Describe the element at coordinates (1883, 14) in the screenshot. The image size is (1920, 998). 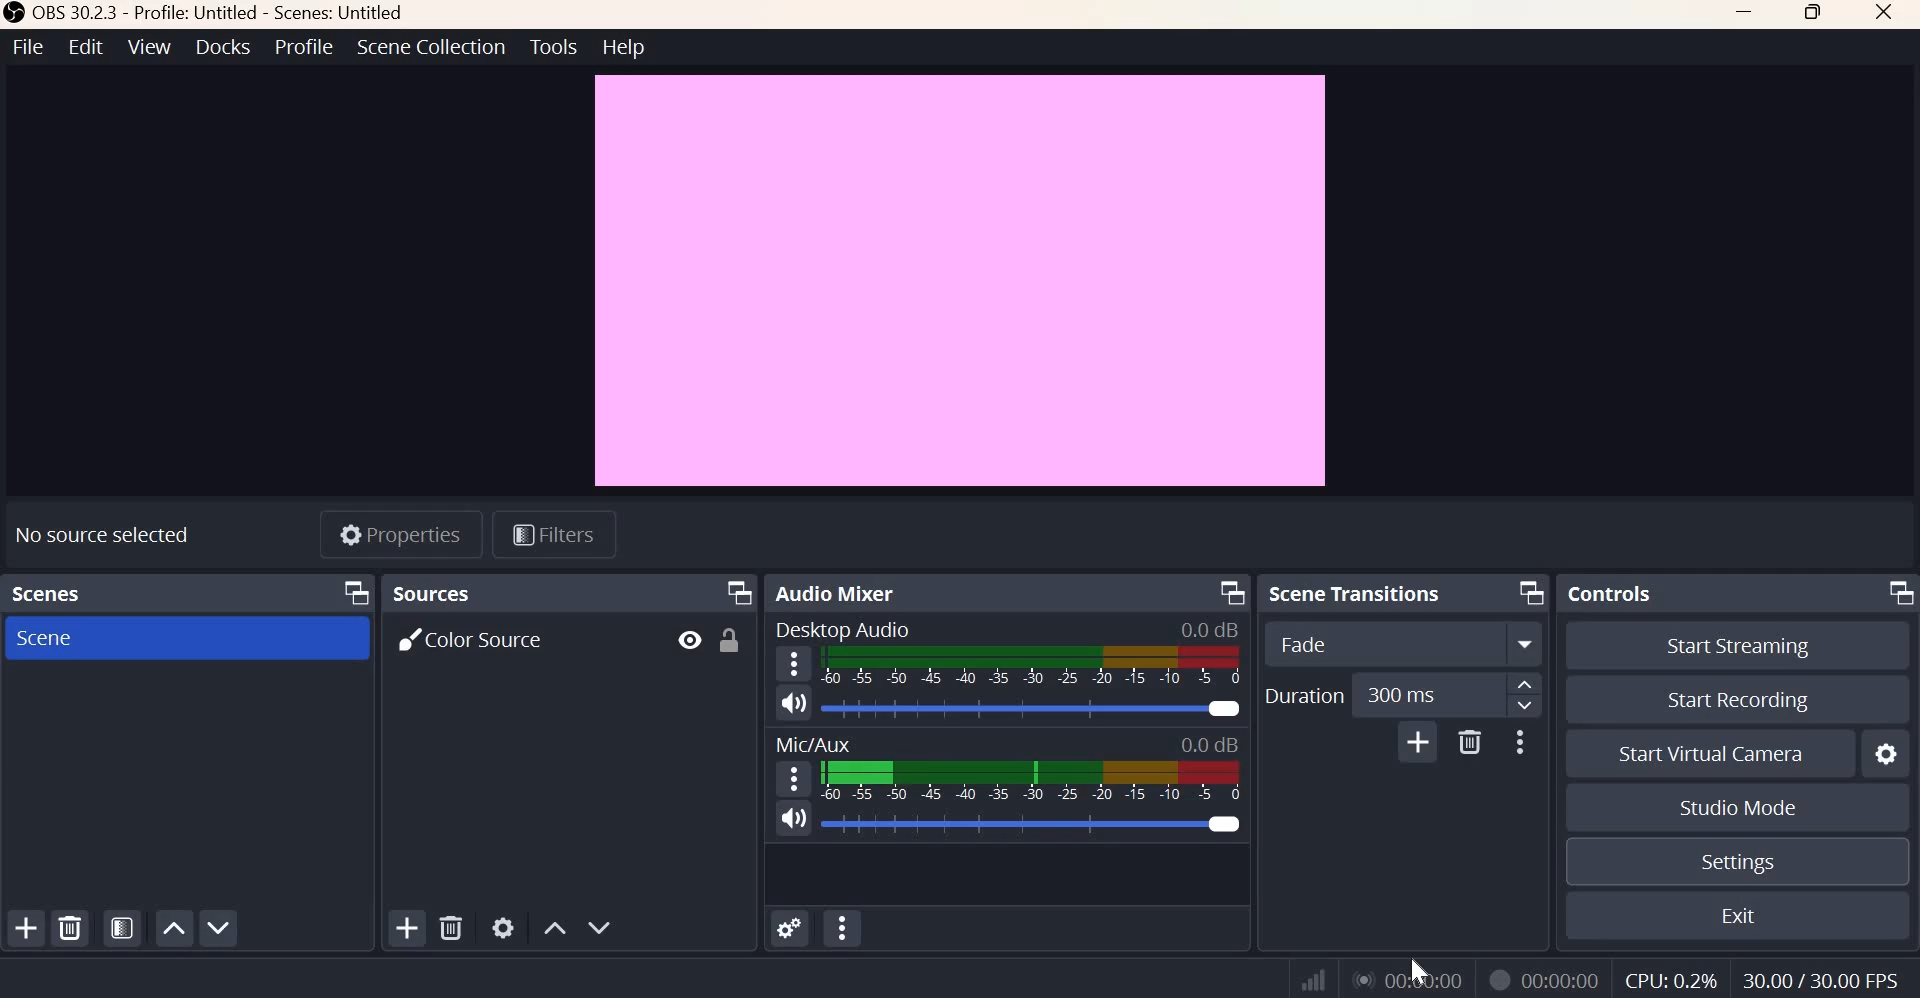
I see `close` at that location.